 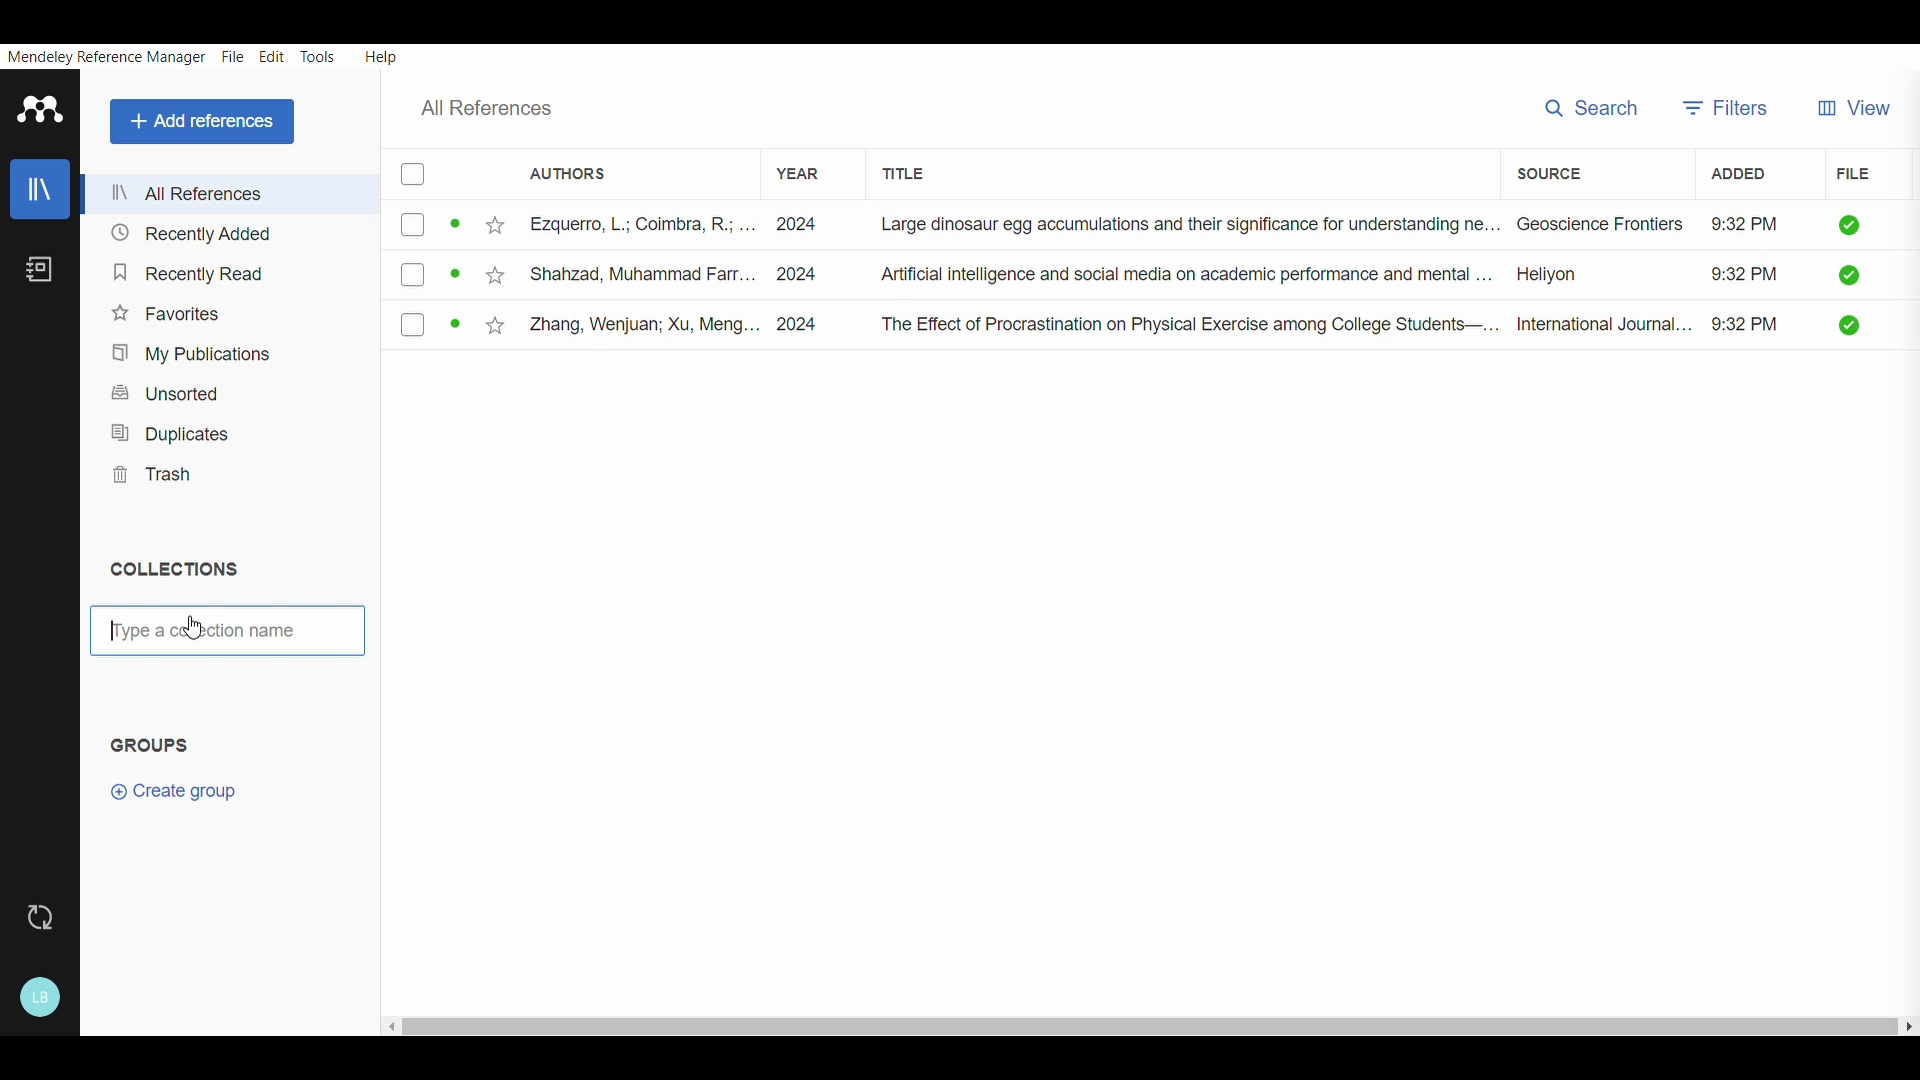 I want to click on 2024, so click(x=807, y=323).